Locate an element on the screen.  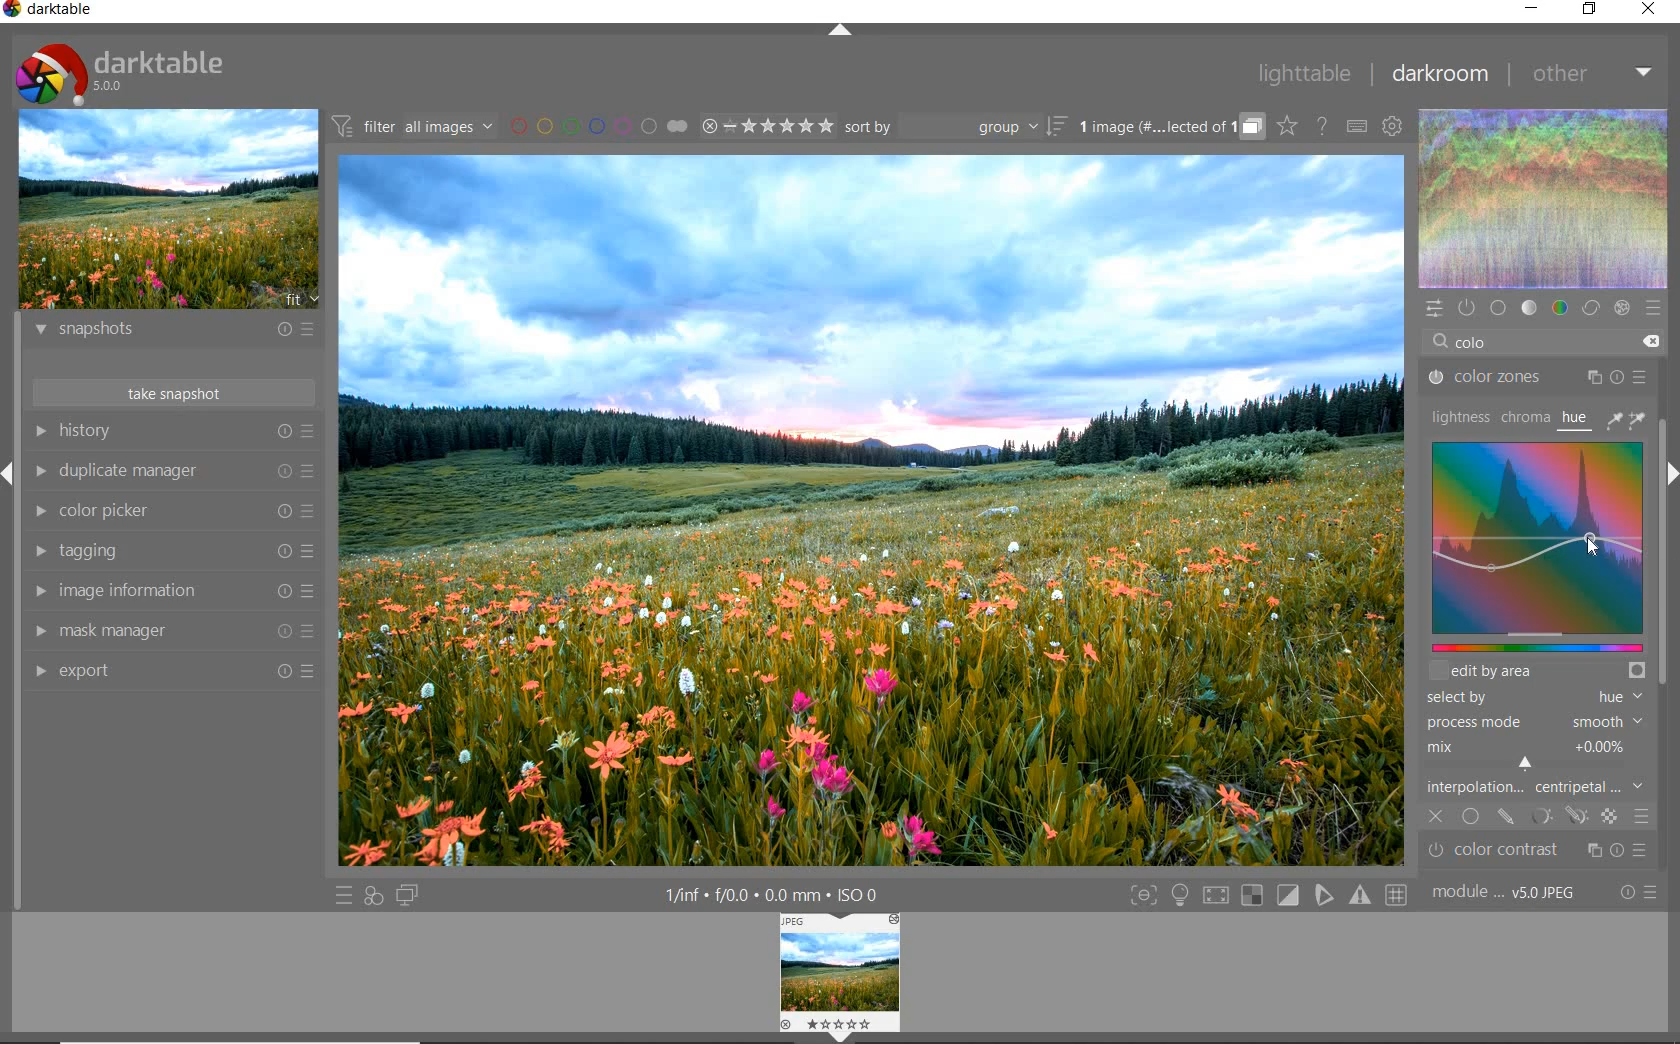
mask manager is located at coordinates (172, 629).